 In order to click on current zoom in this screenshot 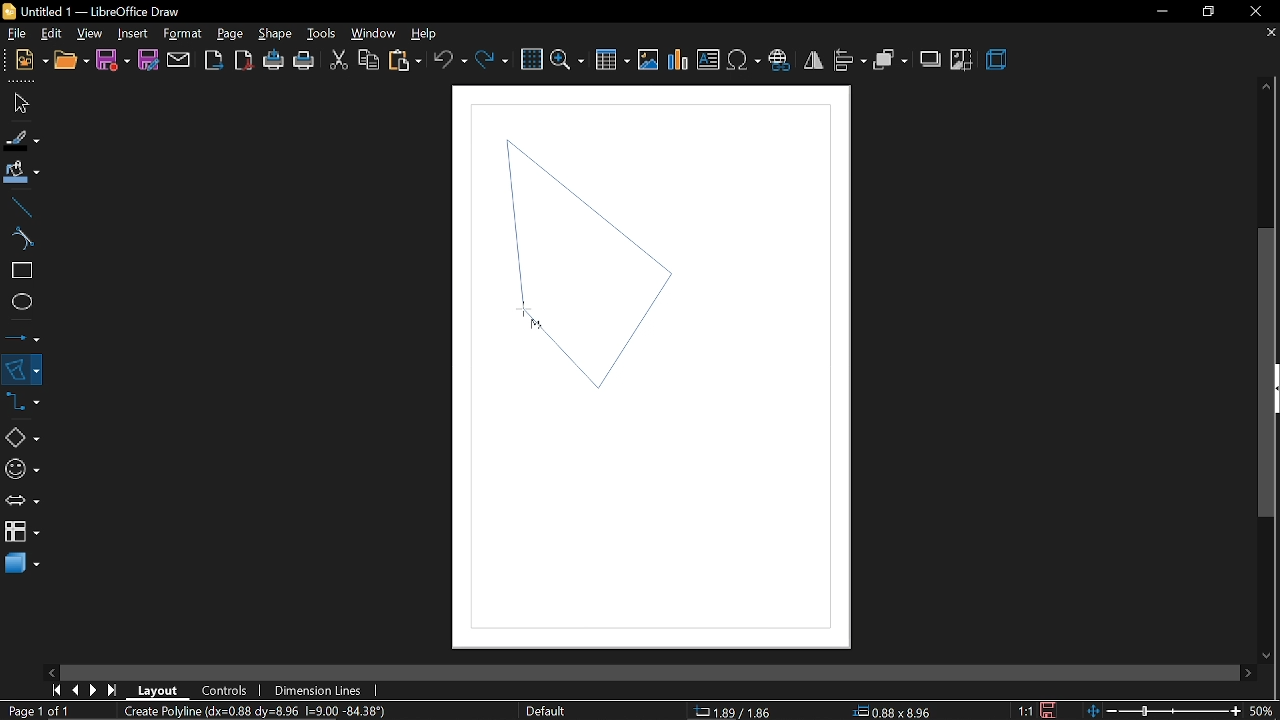, I will do `click(1262, 711)`.